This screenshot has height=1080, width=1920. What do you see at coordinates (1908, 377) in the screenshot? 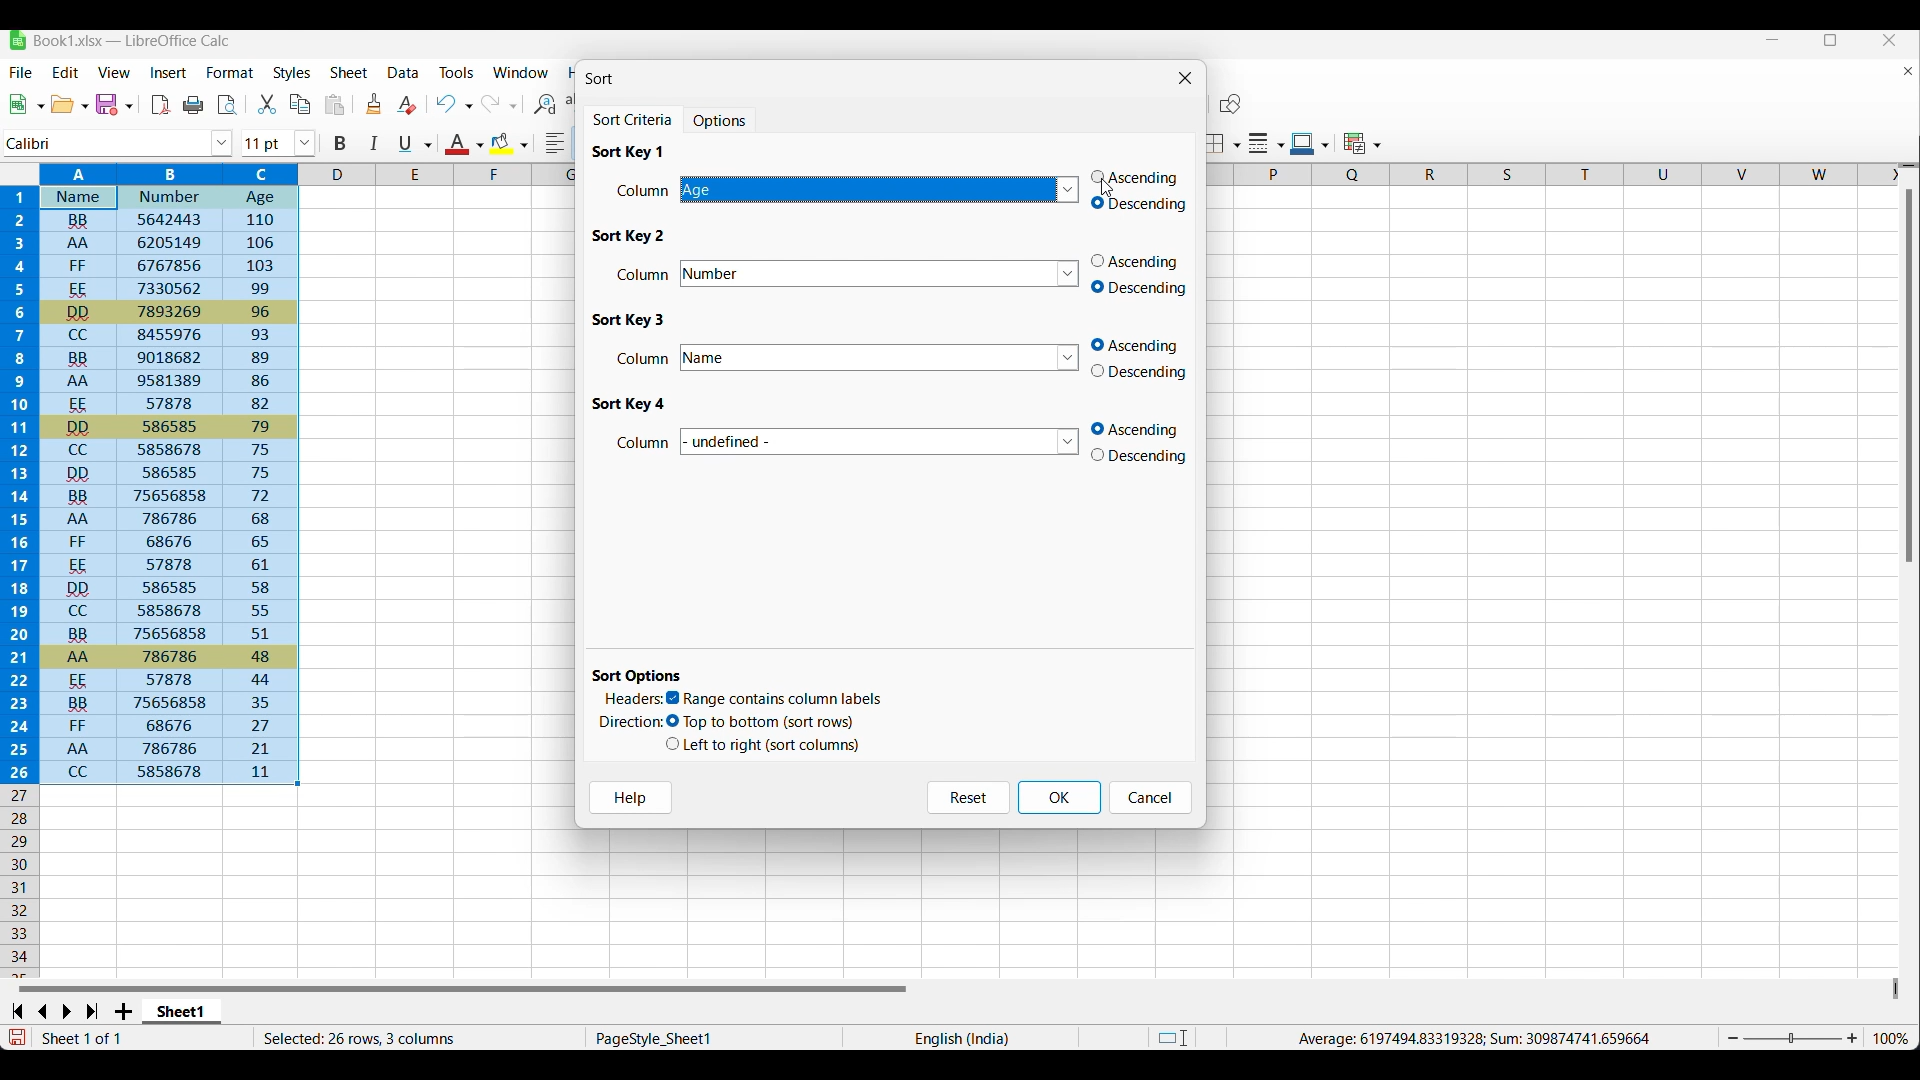
I see `vertical scroll bar` at bounding box center [1908, 377].